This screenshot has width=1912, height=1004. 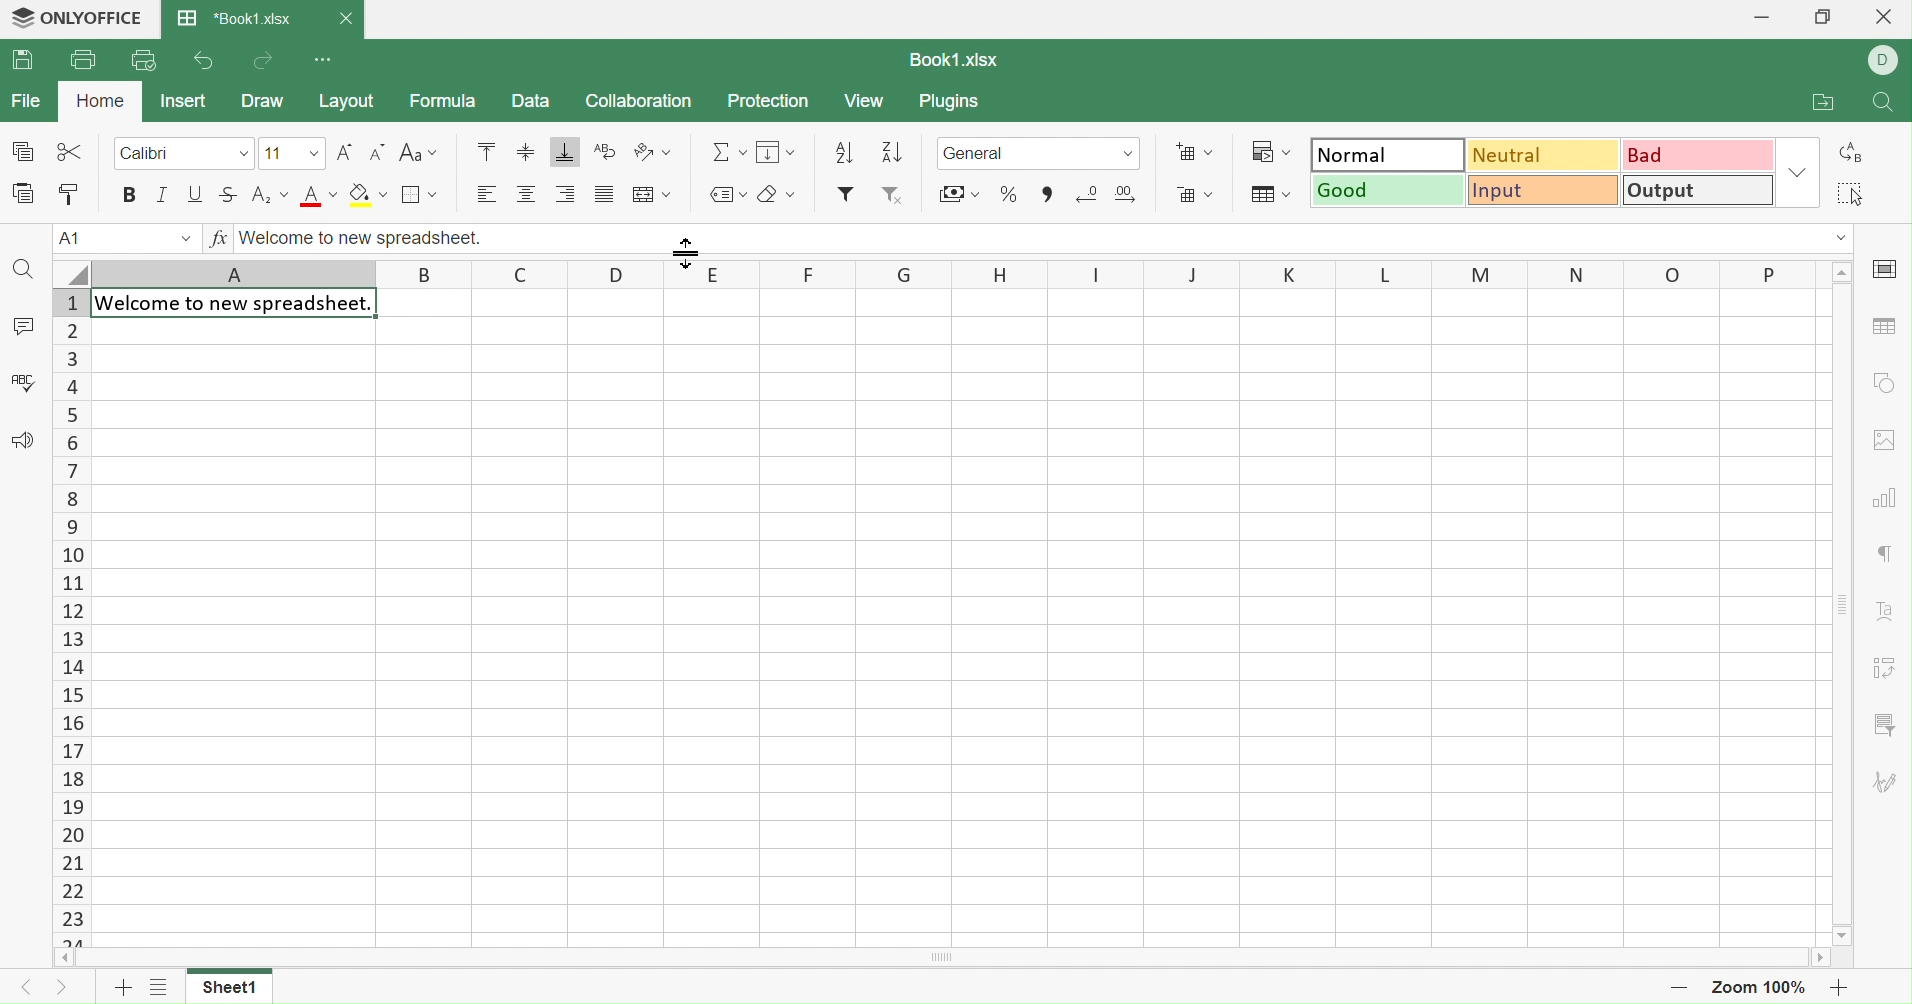 I want to click on Neutral, so click(x=1546, y=156).